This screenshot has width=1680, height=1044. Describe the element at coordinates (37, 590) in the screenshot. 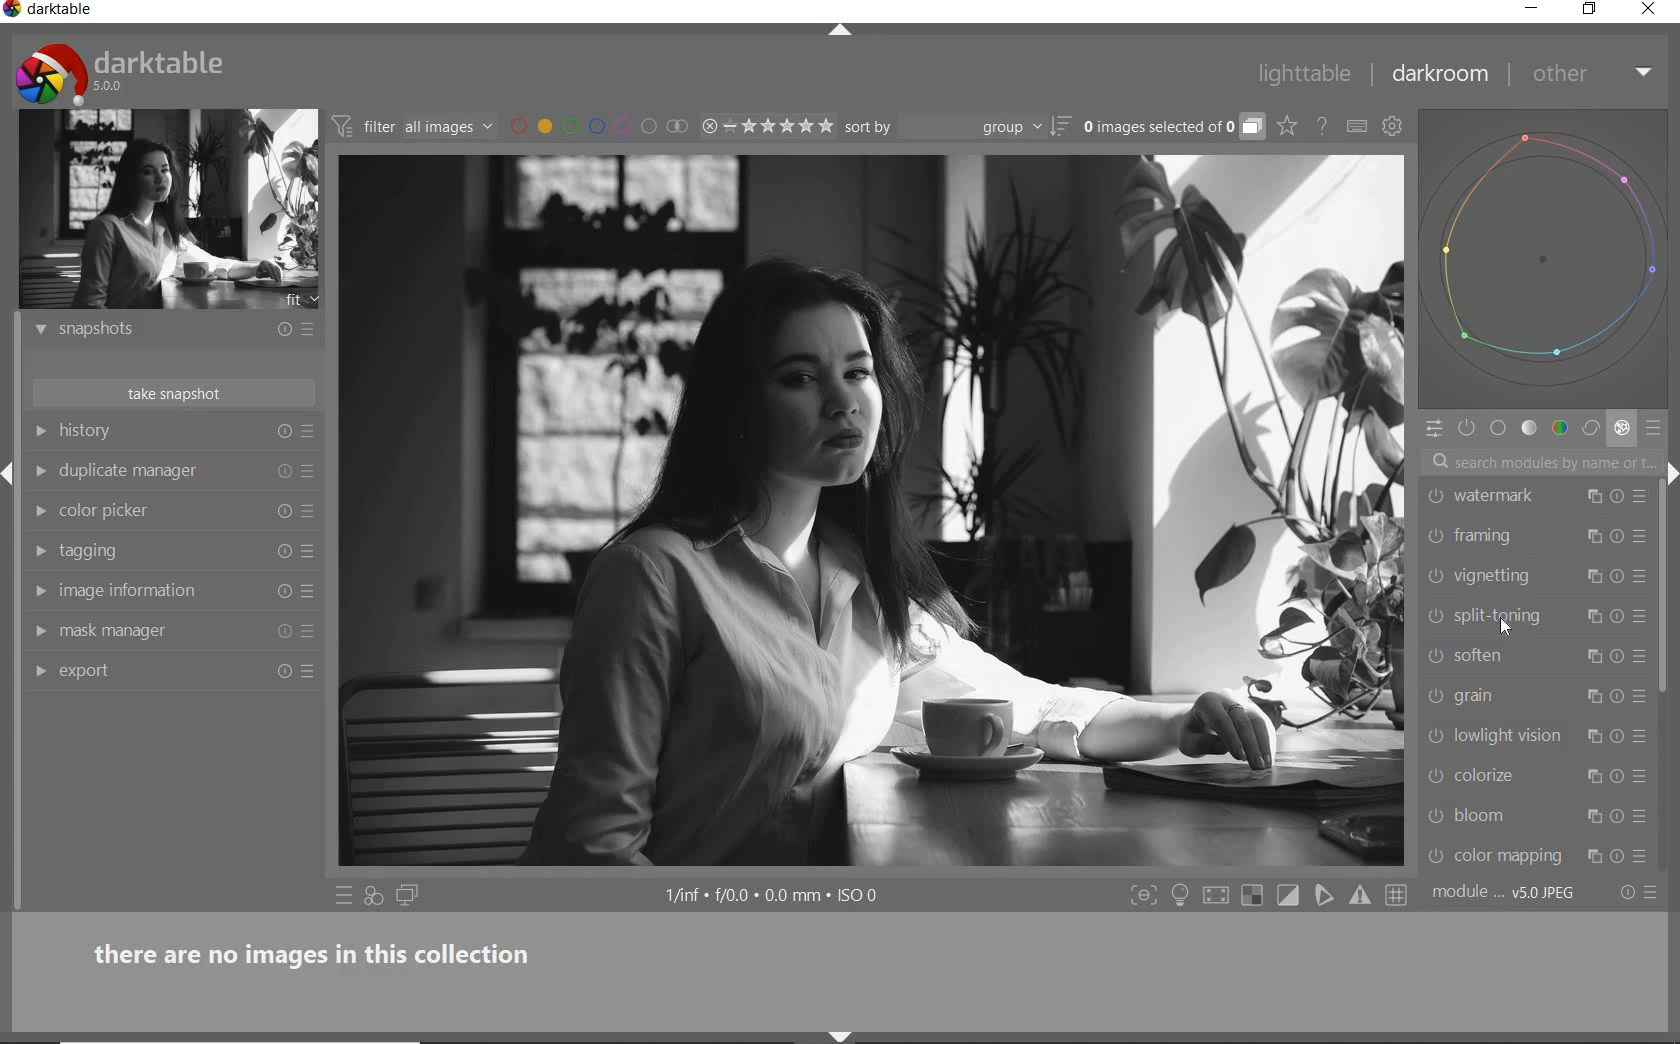

I see `show module` at that location.